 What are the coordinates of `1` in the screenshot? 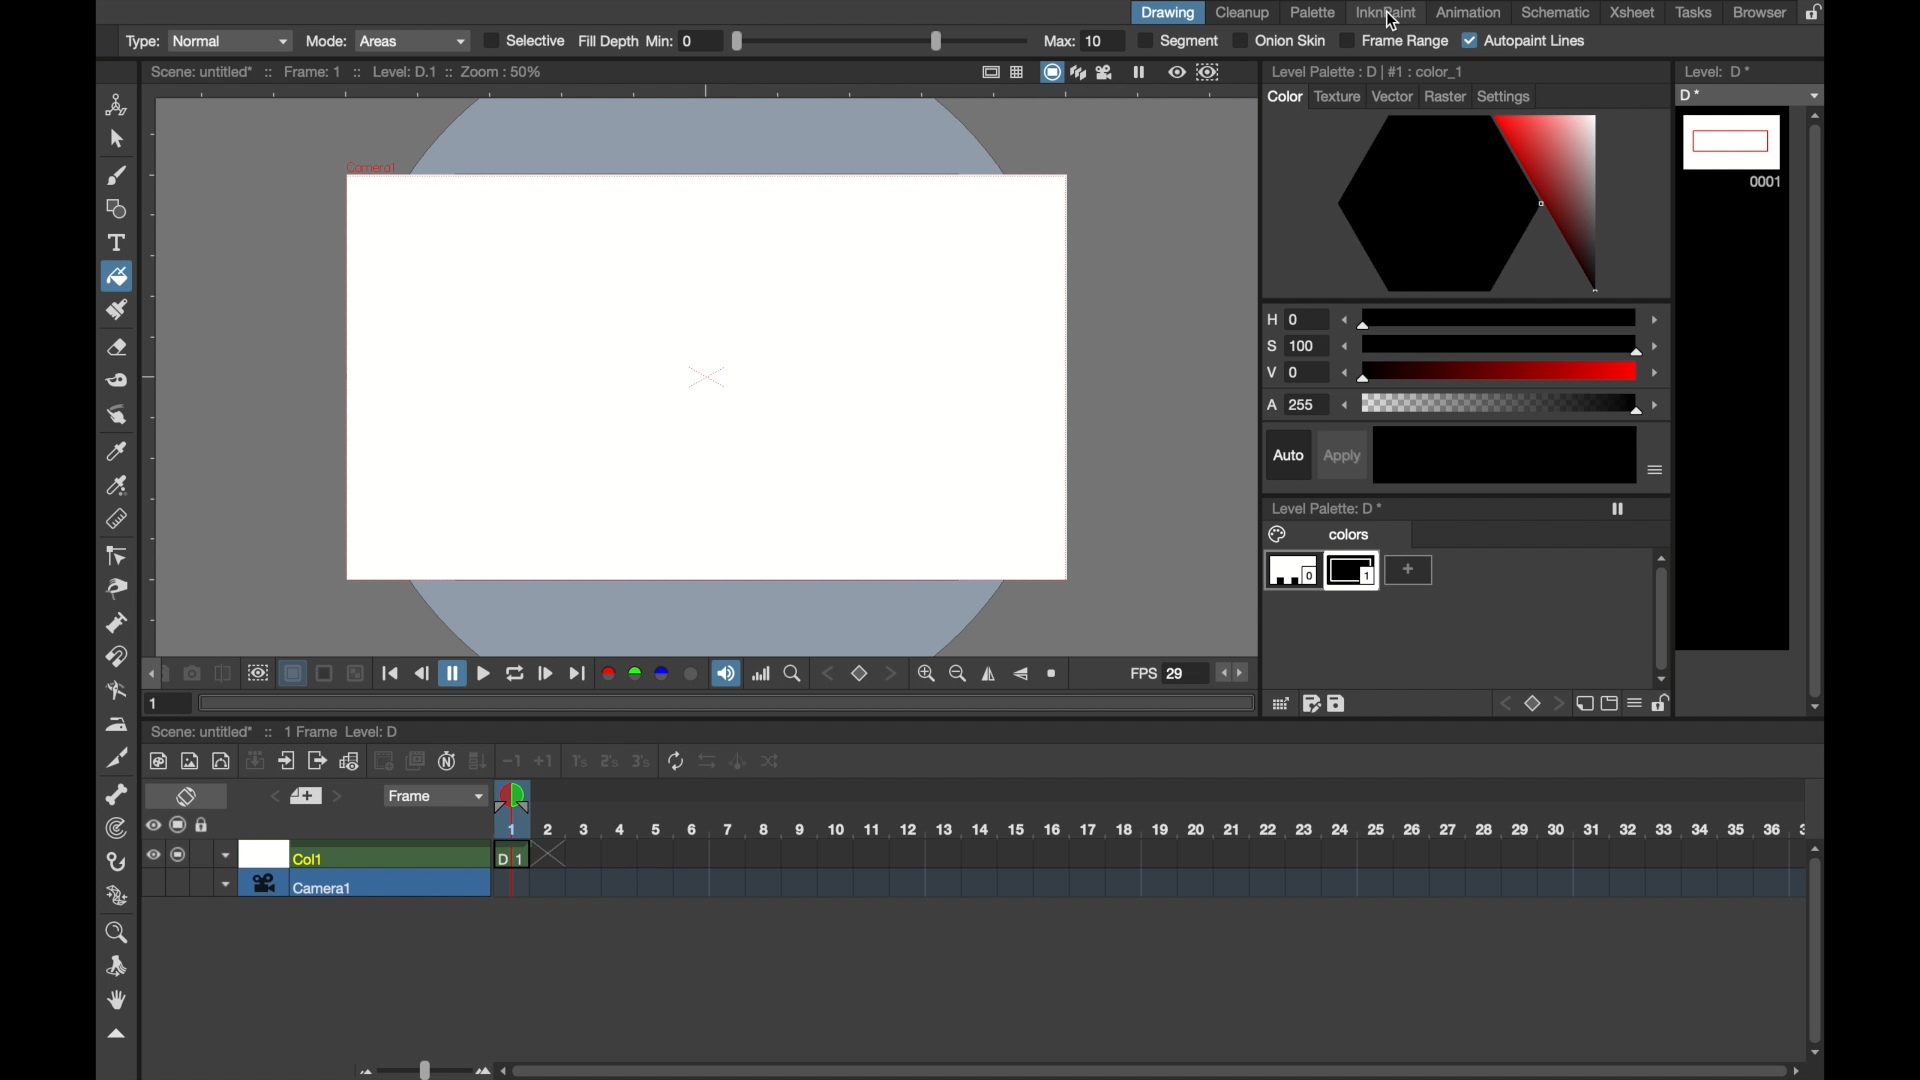 It's located at (157, 702).